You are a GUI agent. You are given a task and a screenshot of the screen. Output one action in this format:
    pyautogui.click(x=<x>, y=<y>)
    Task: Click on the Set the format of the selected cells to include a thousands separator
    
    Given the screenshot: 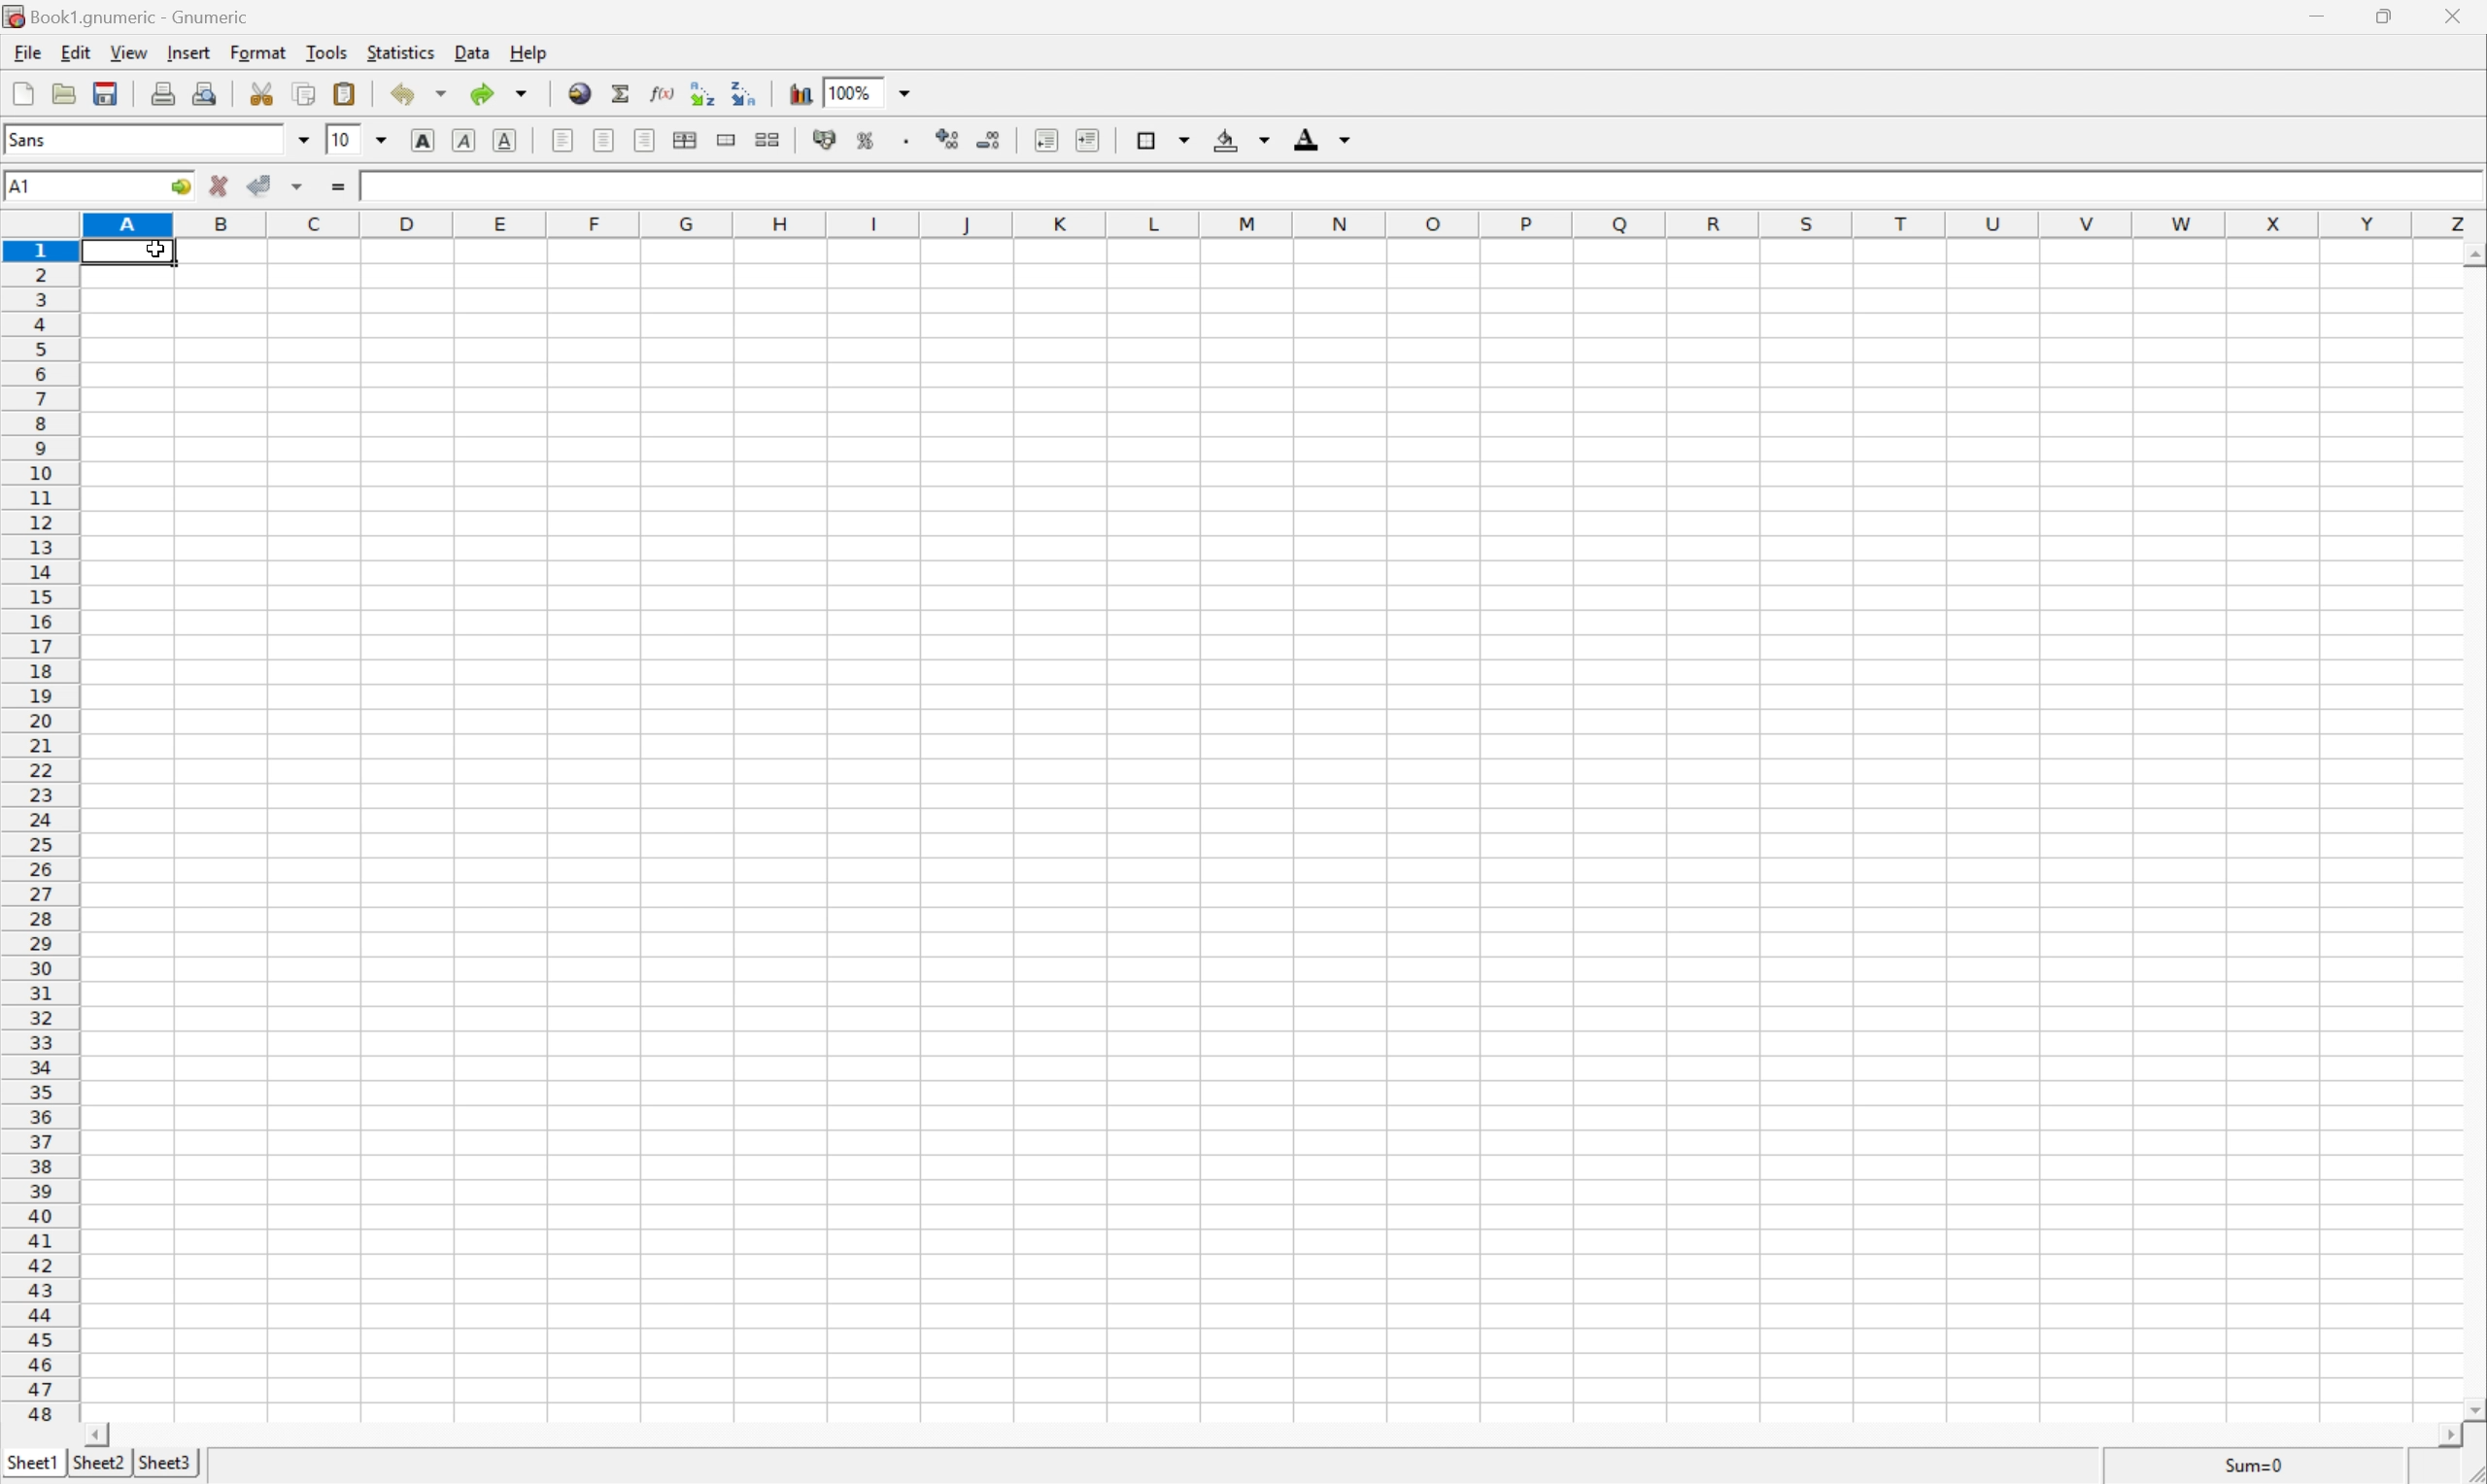 What is the action you would take?
    pyautogui.click(x=903, y=139)
    